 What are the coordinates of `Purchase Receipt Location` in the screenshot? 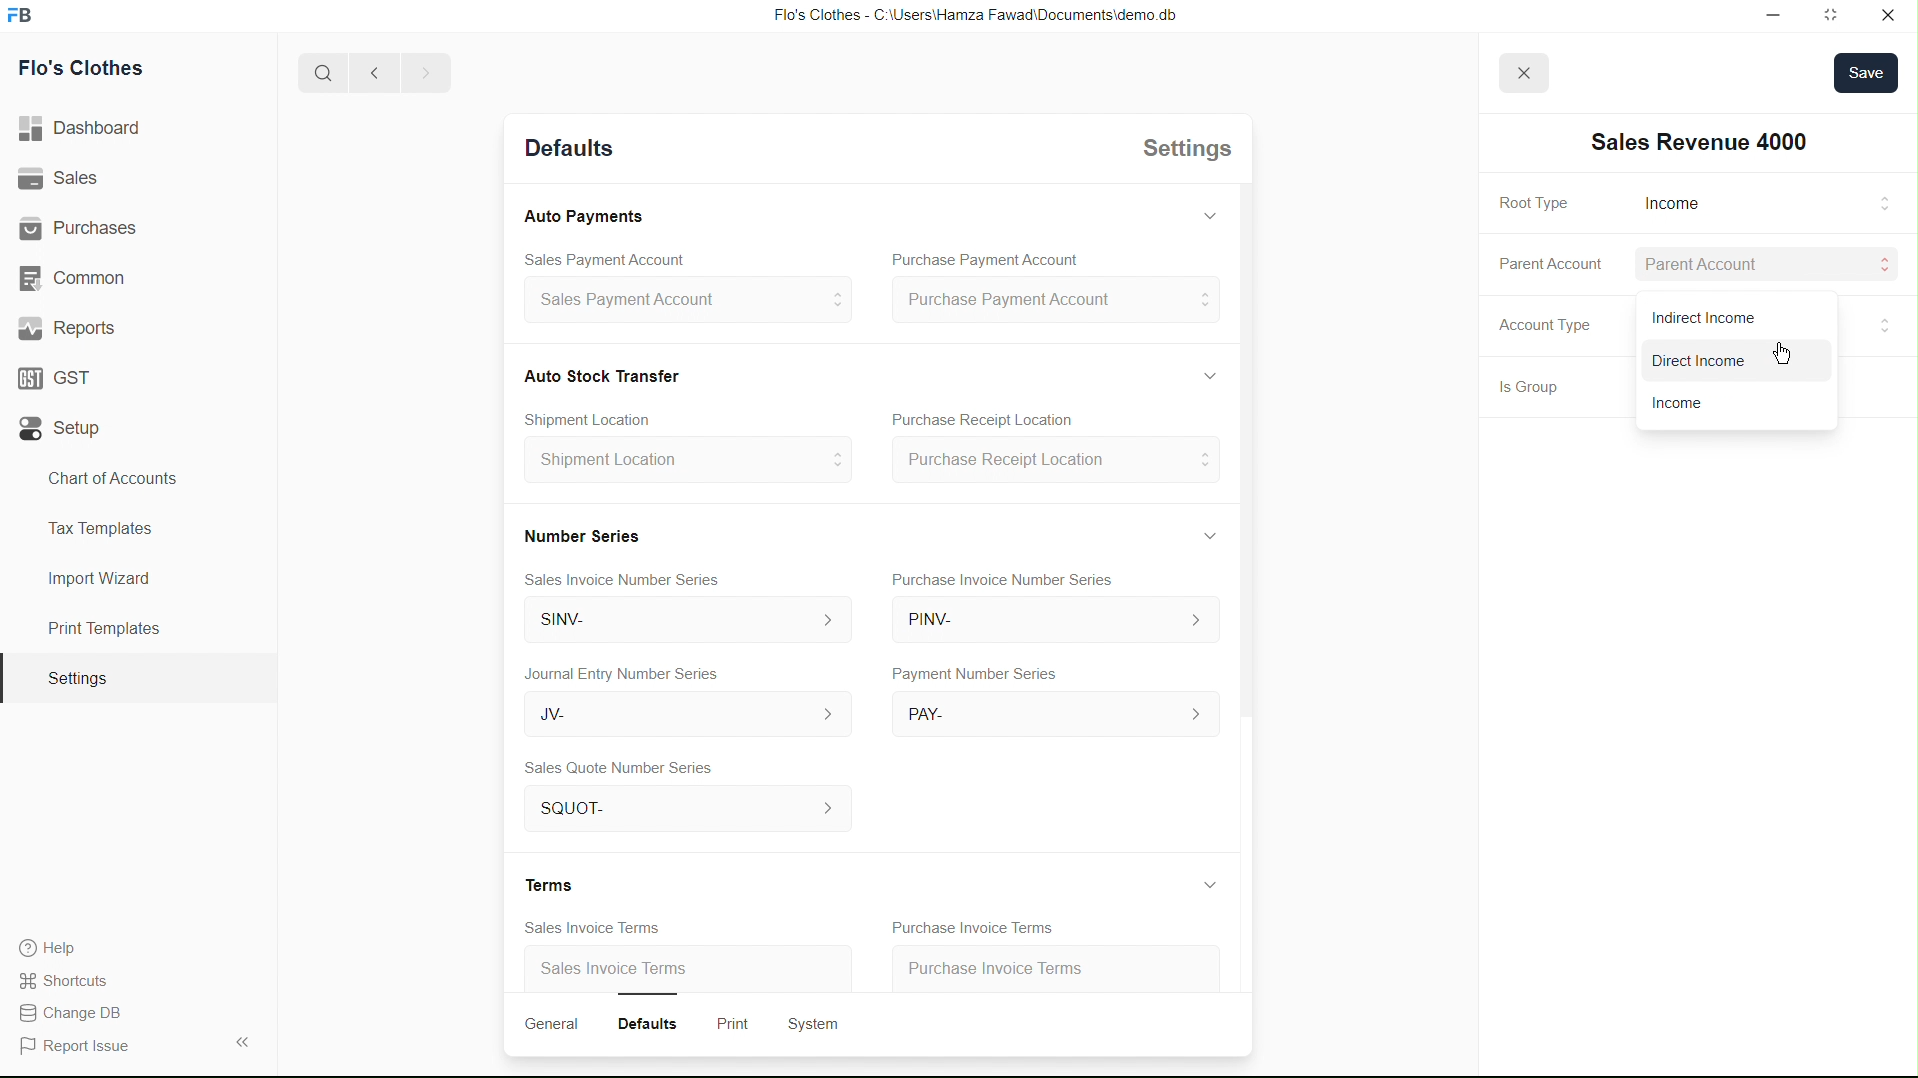 It's located at (1006, 421).